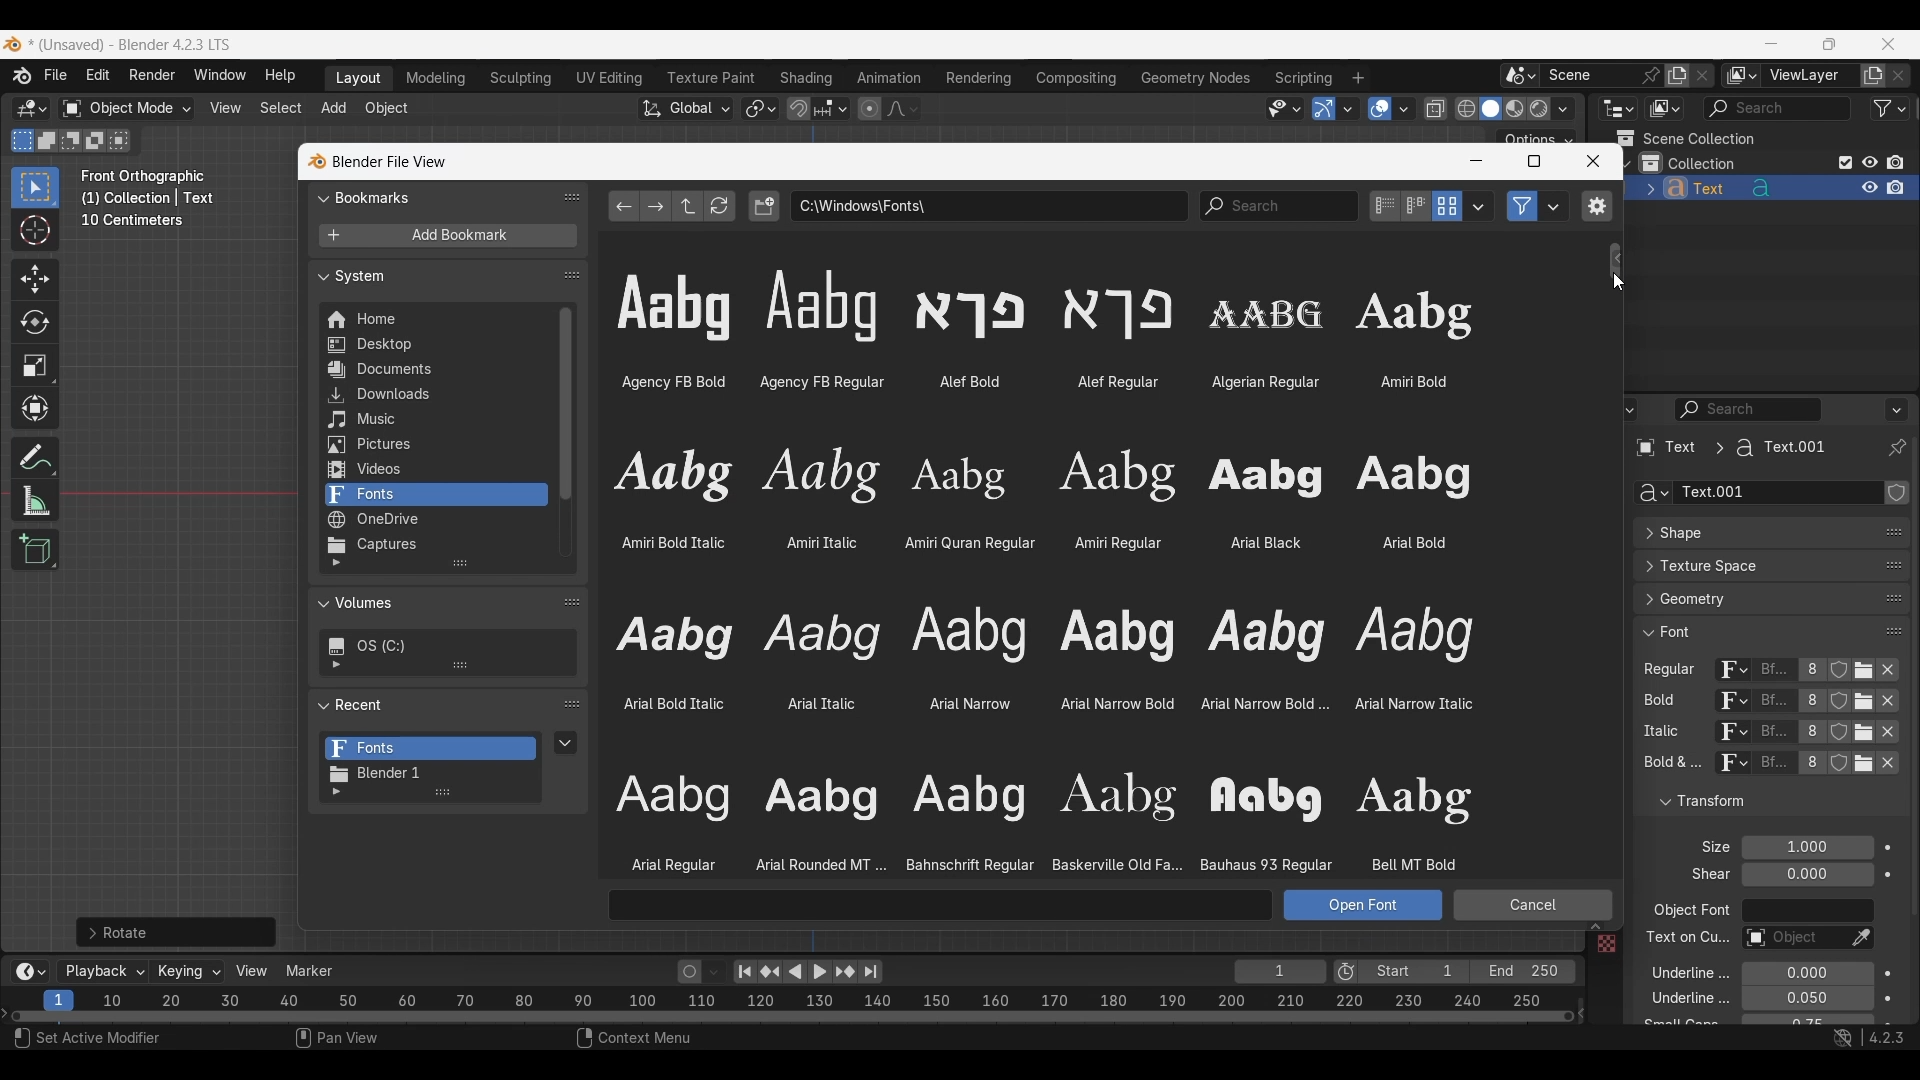  I want to click on Viewport shading, wireframe, so click(1467, 109).